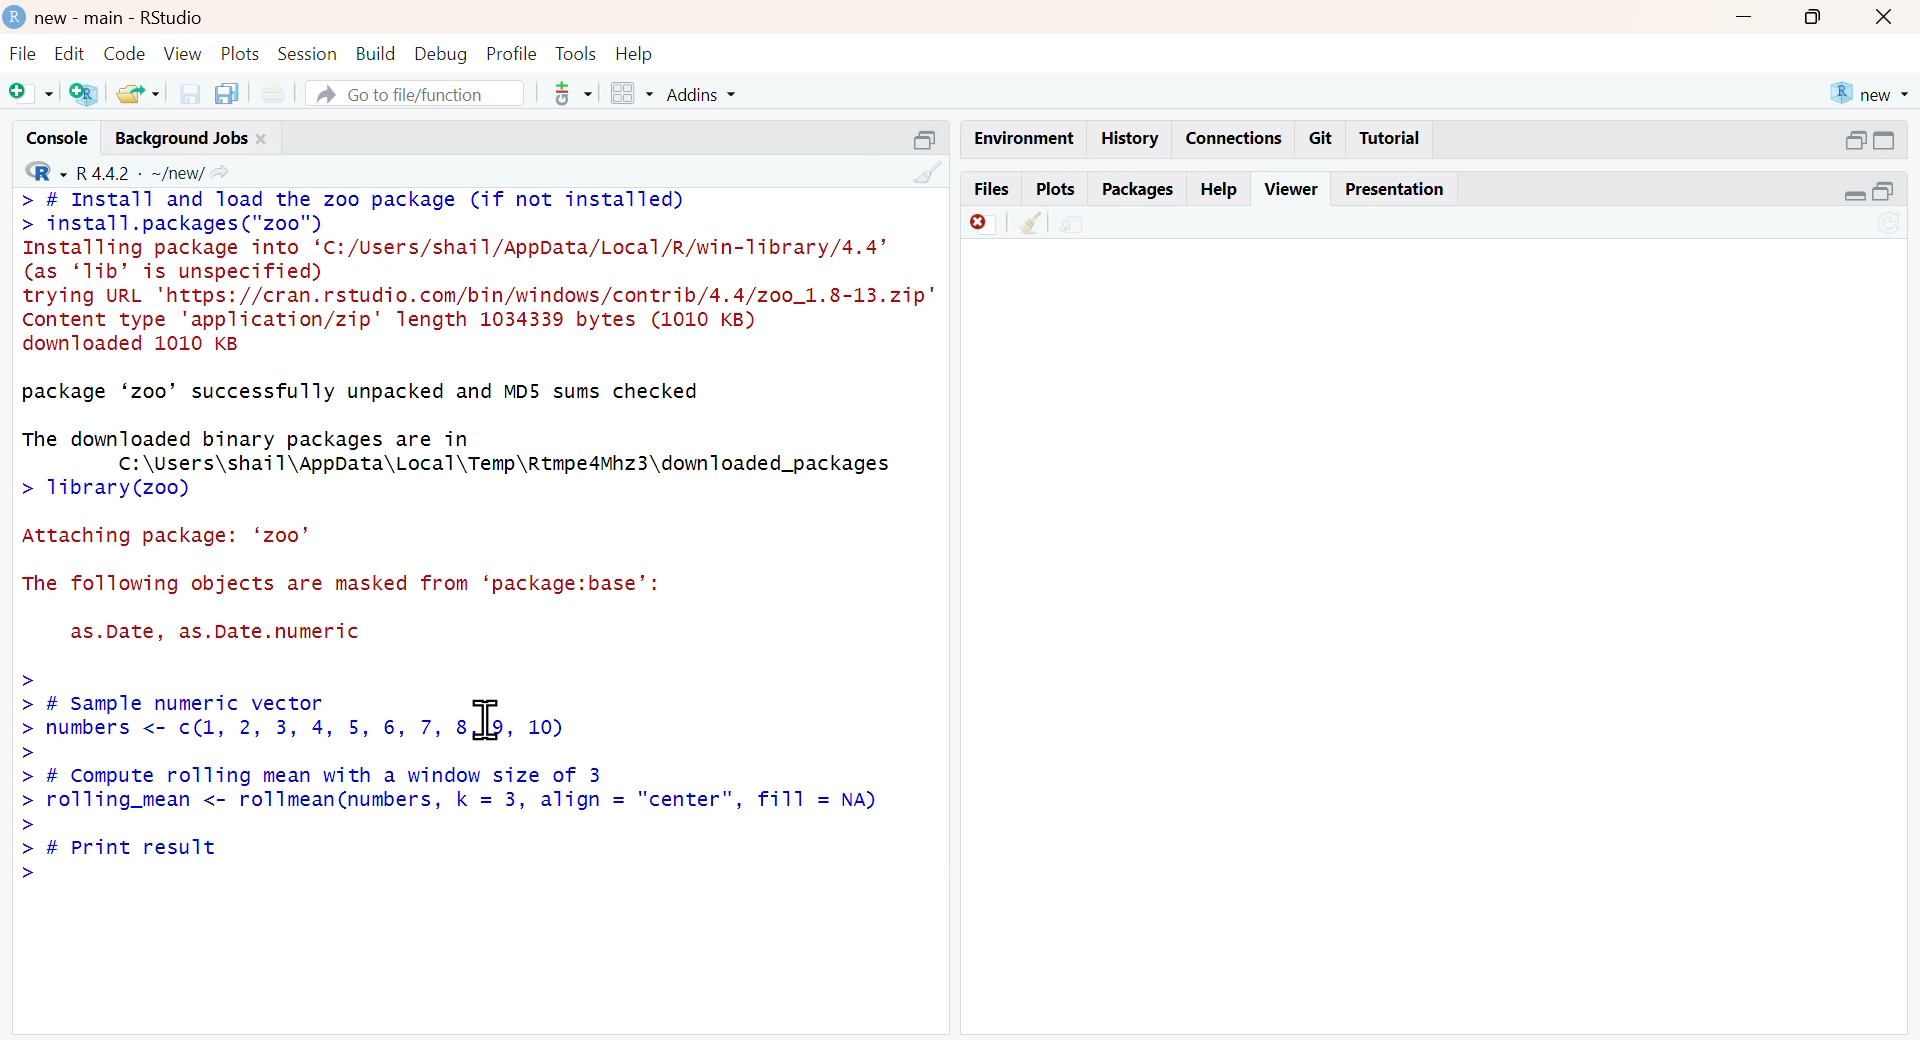 The width and height of the screenshot is (1920, 1040). What do you see at coordinates (929, 171) in the screenshot?
I see `clean` at bounding box center [929, 171].